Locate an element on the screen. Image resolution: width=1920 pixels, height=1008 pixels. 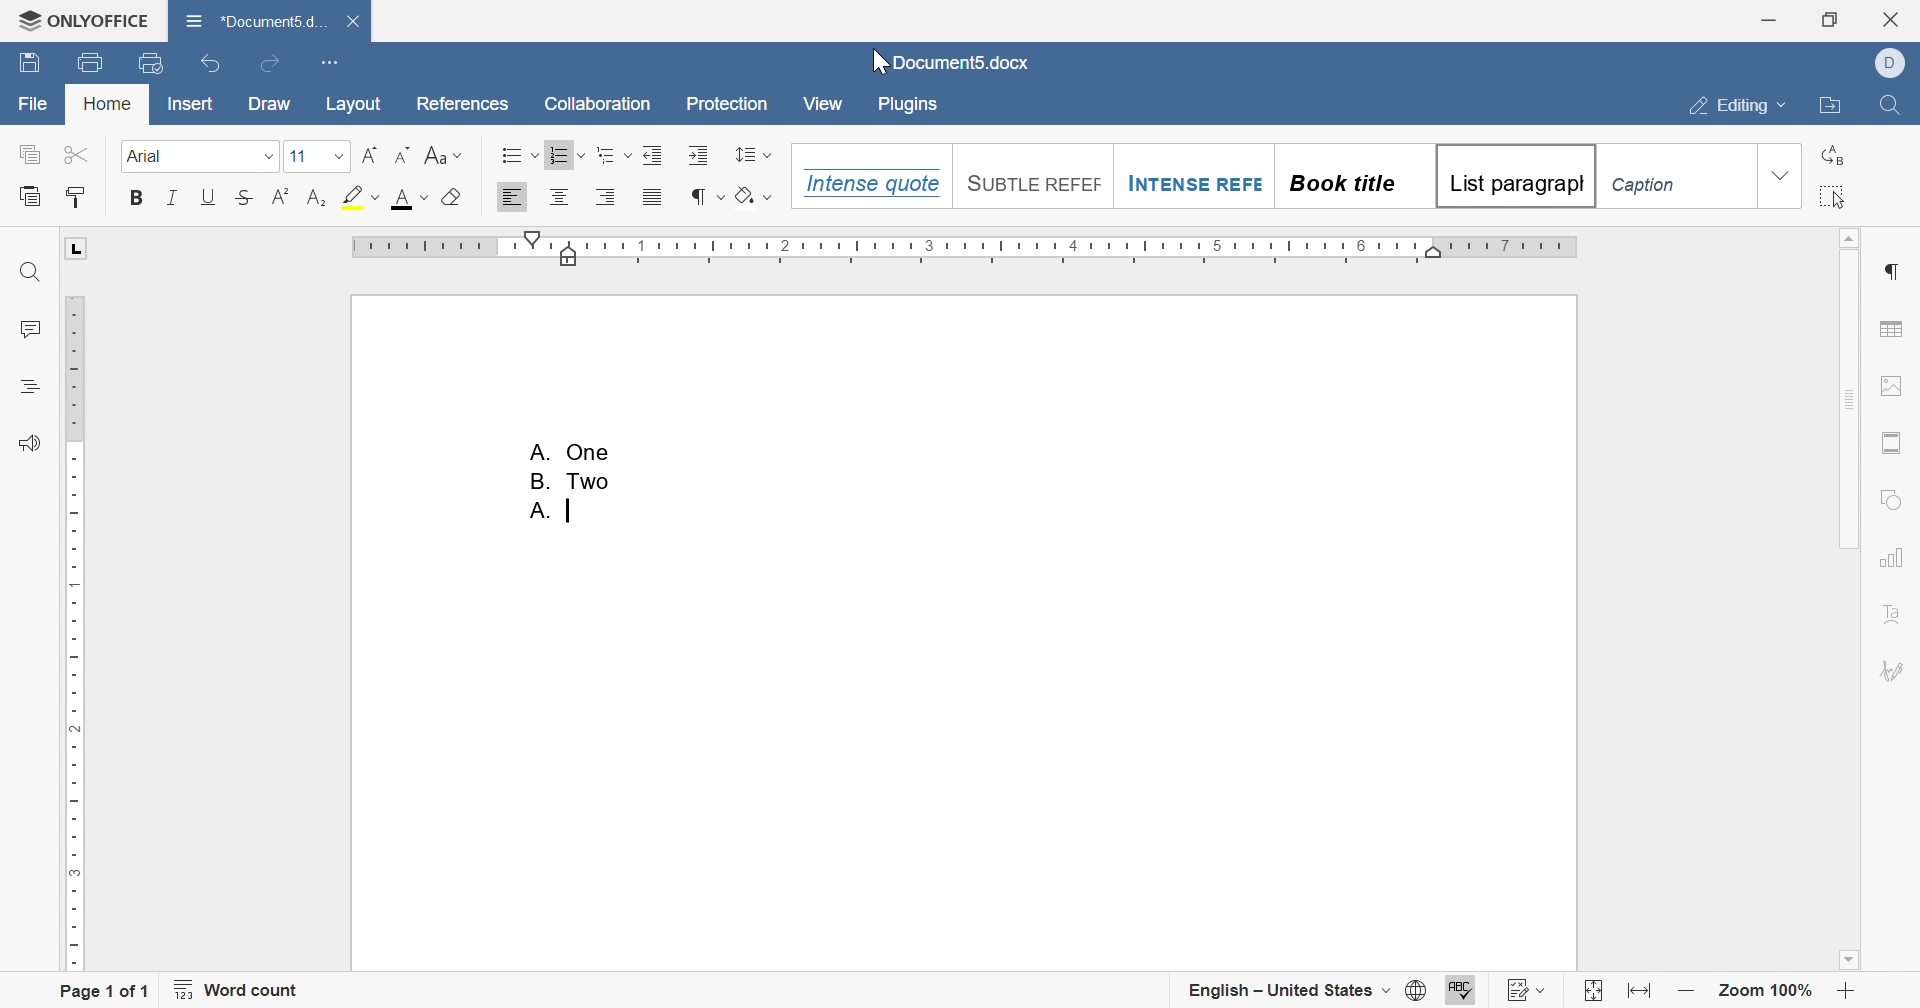
cursor is located at coordinates (879, 60).